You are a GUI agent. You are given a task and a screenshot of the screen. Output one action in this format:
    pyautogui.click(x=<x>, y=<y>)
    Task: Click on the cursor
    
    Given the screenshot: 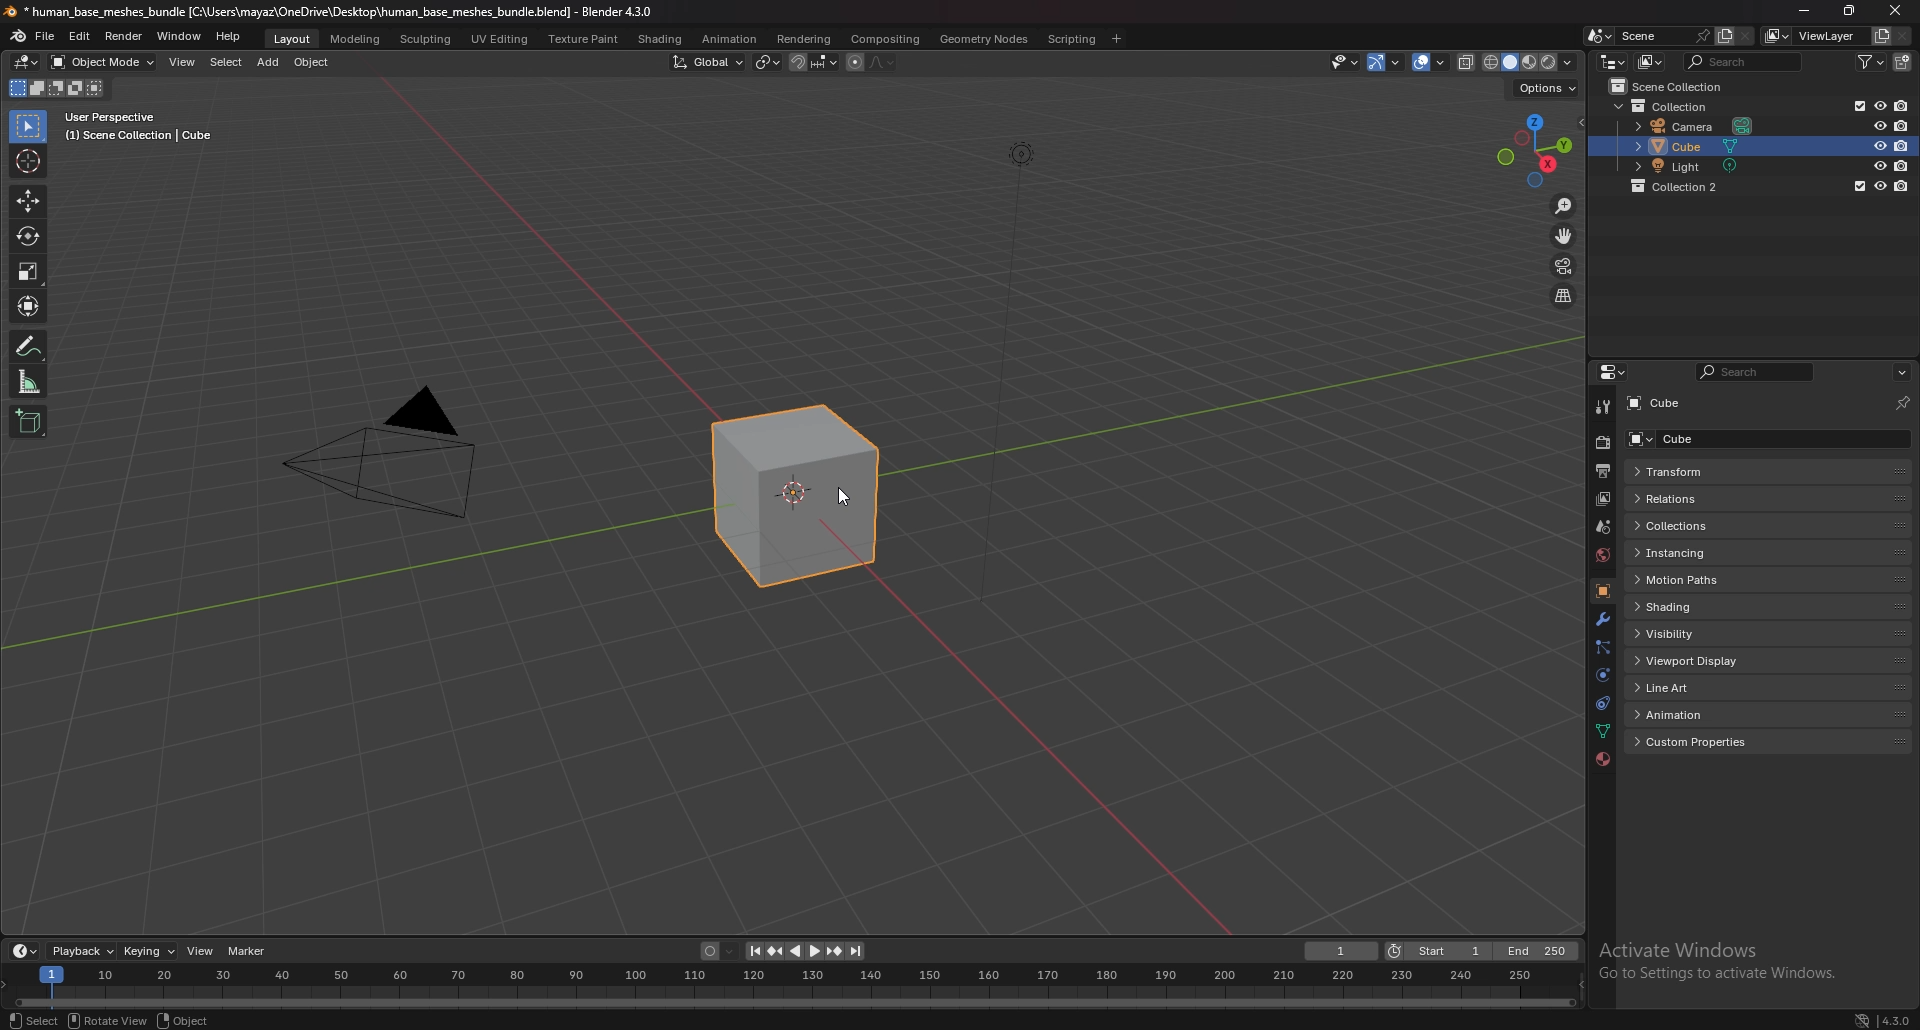 What is the action you would take?
    pyautogui.click(x=28, y=161)
    